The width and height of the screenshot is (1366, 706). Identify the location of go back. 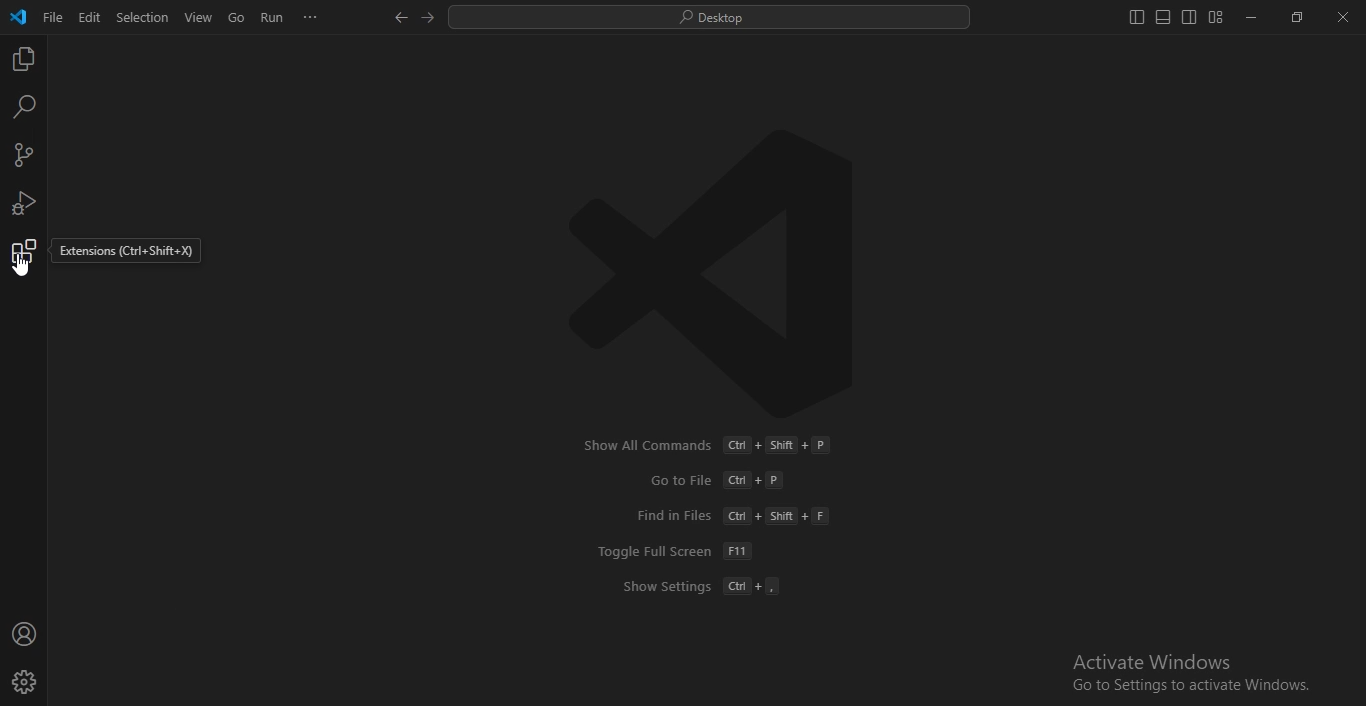
(398, 17).